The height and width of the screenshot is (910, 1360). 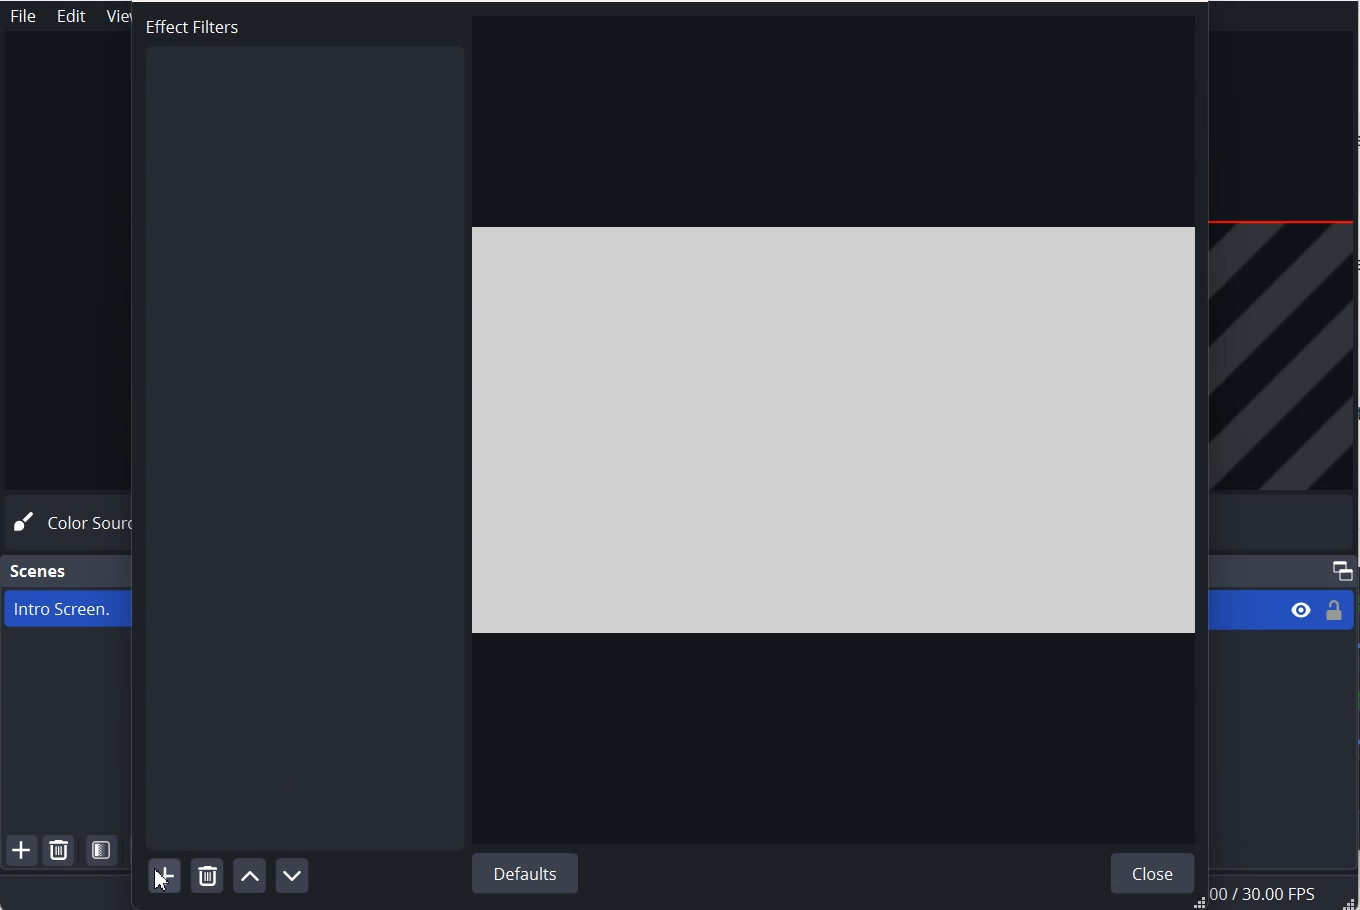 What do you see at coordinates (526, 873) in the screenshot?
I see `Default` at bounding box center [526, 873].